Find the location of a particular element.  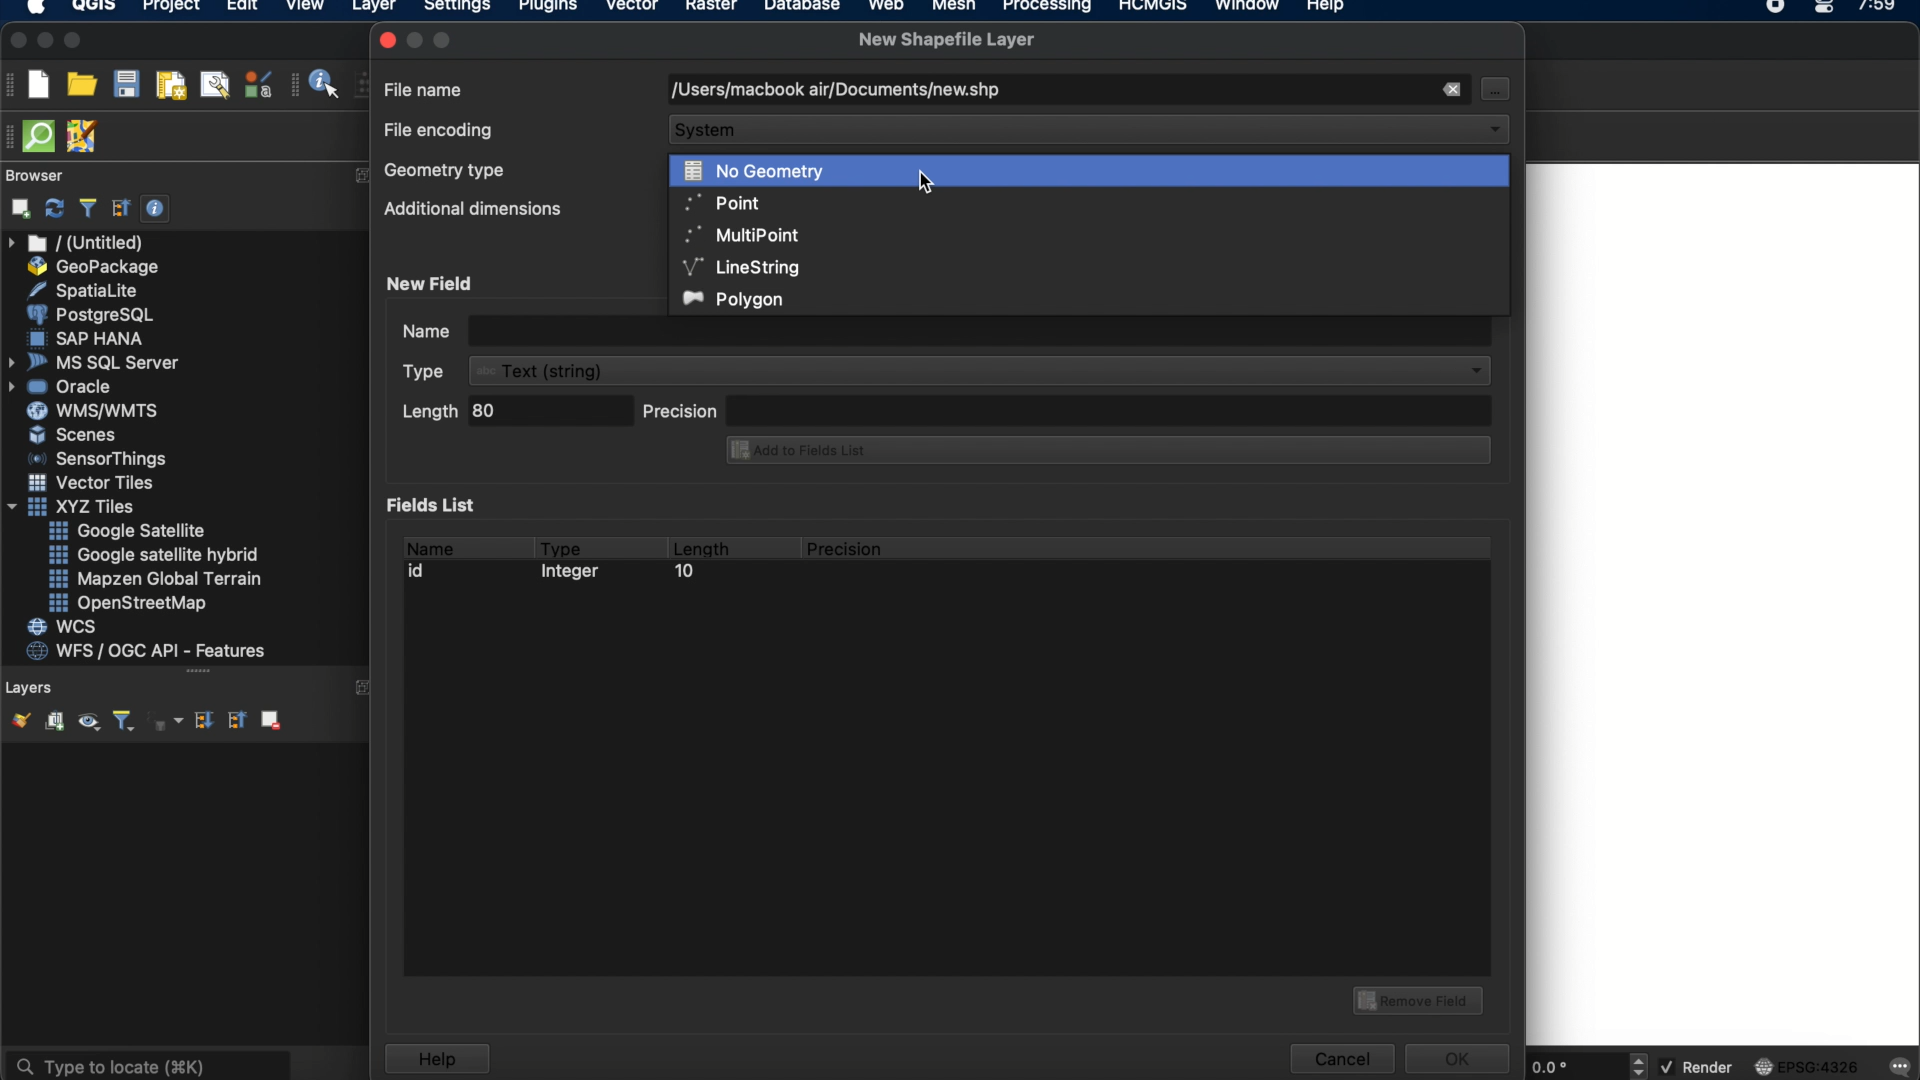

vector is located at coordinates (633, 8).